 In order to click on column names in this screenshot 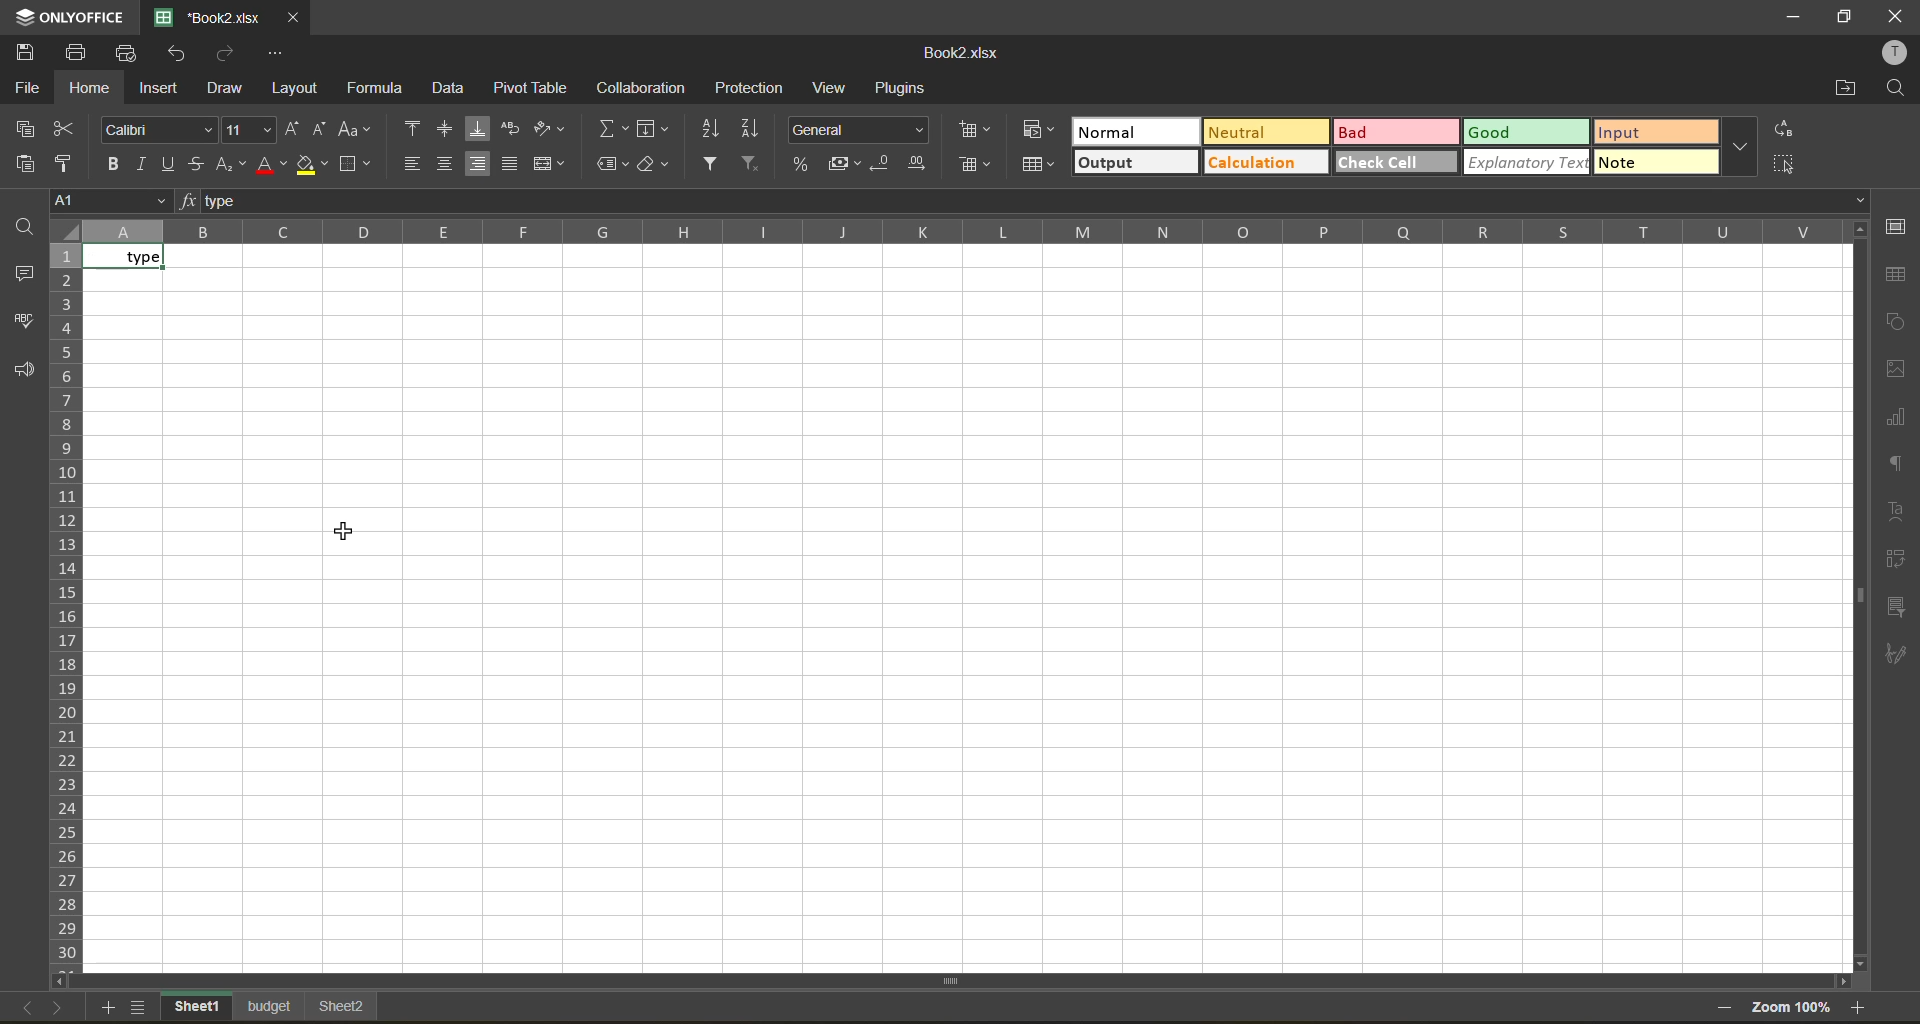, I will do `click(964, 231)`.